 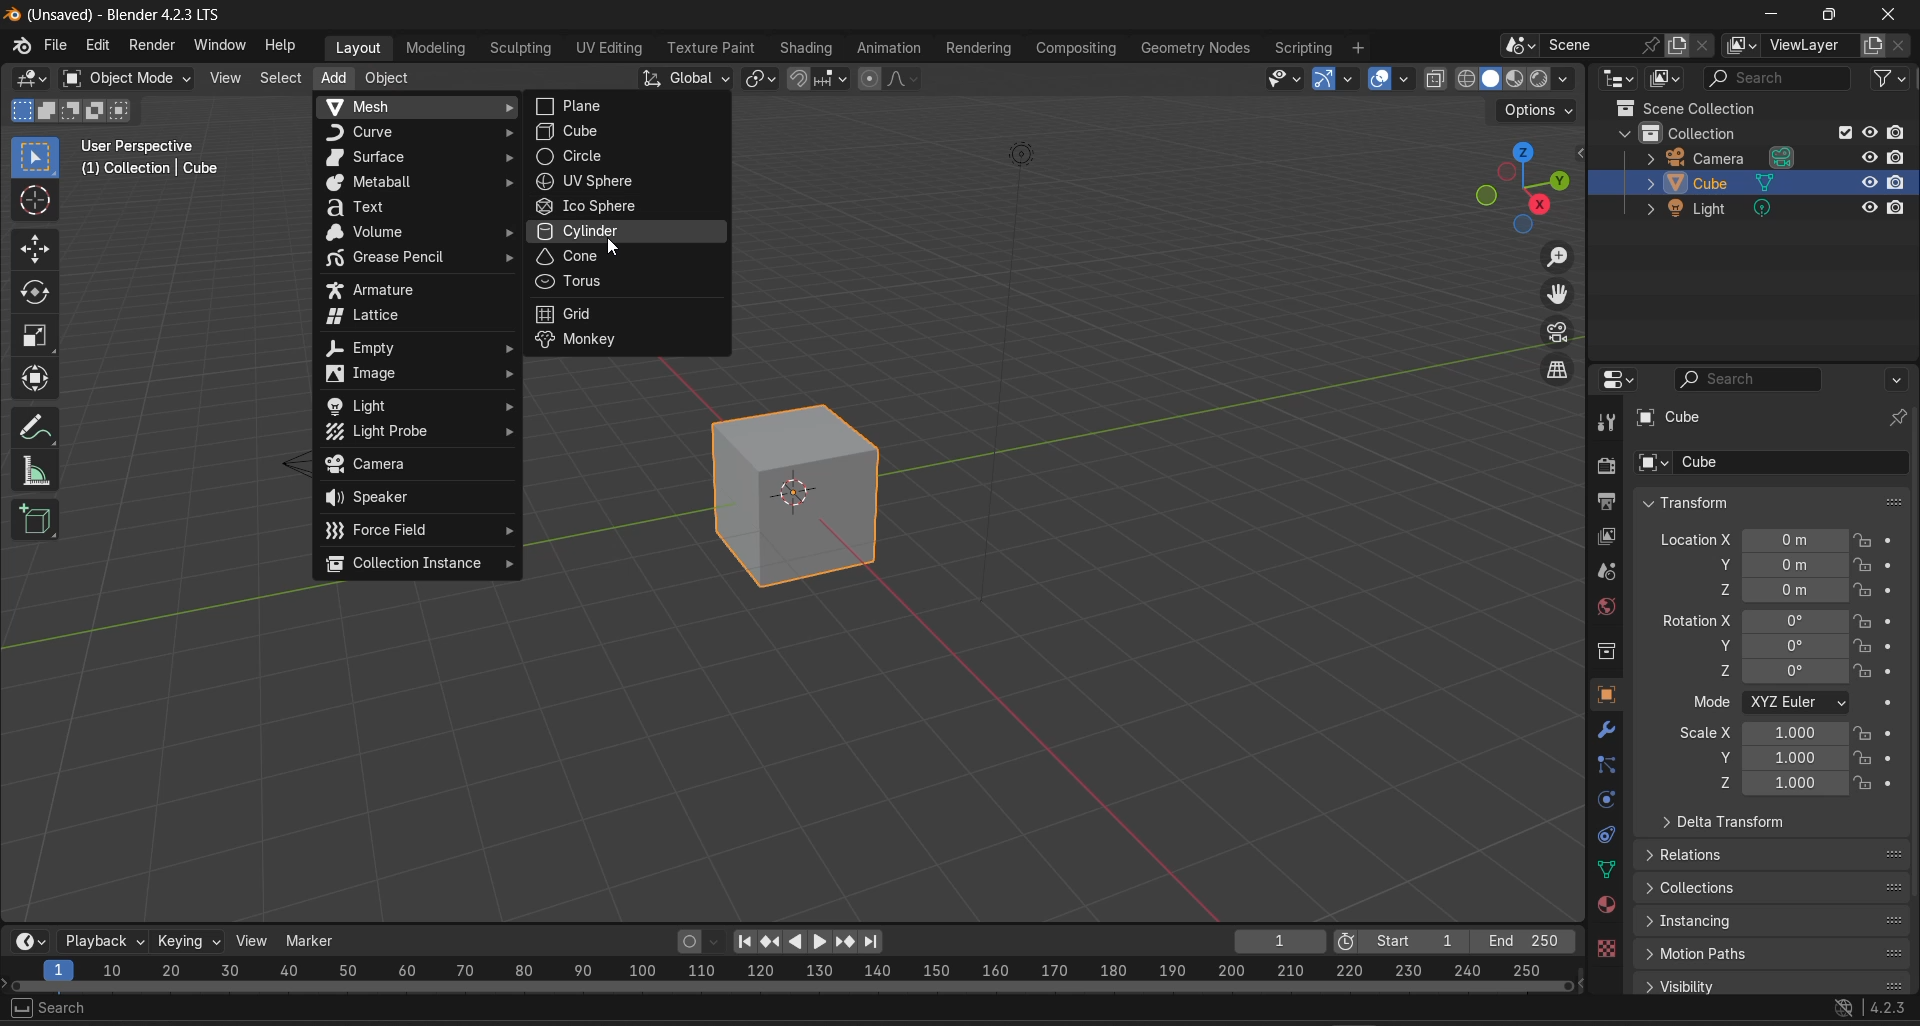 I want to click on zoom in/out in the view, so click(x=1560, y=256).